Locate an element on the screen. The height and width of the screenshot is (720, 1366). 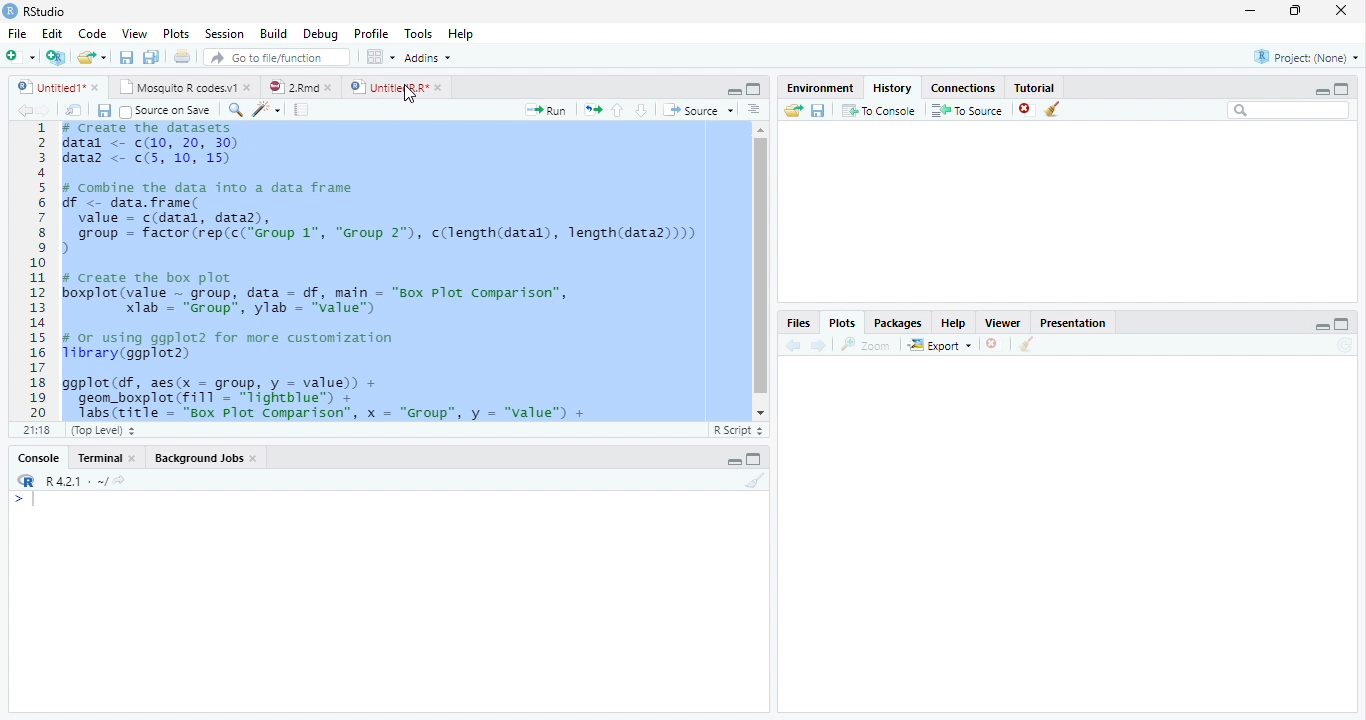
Source is located at coordinates (699, 110).